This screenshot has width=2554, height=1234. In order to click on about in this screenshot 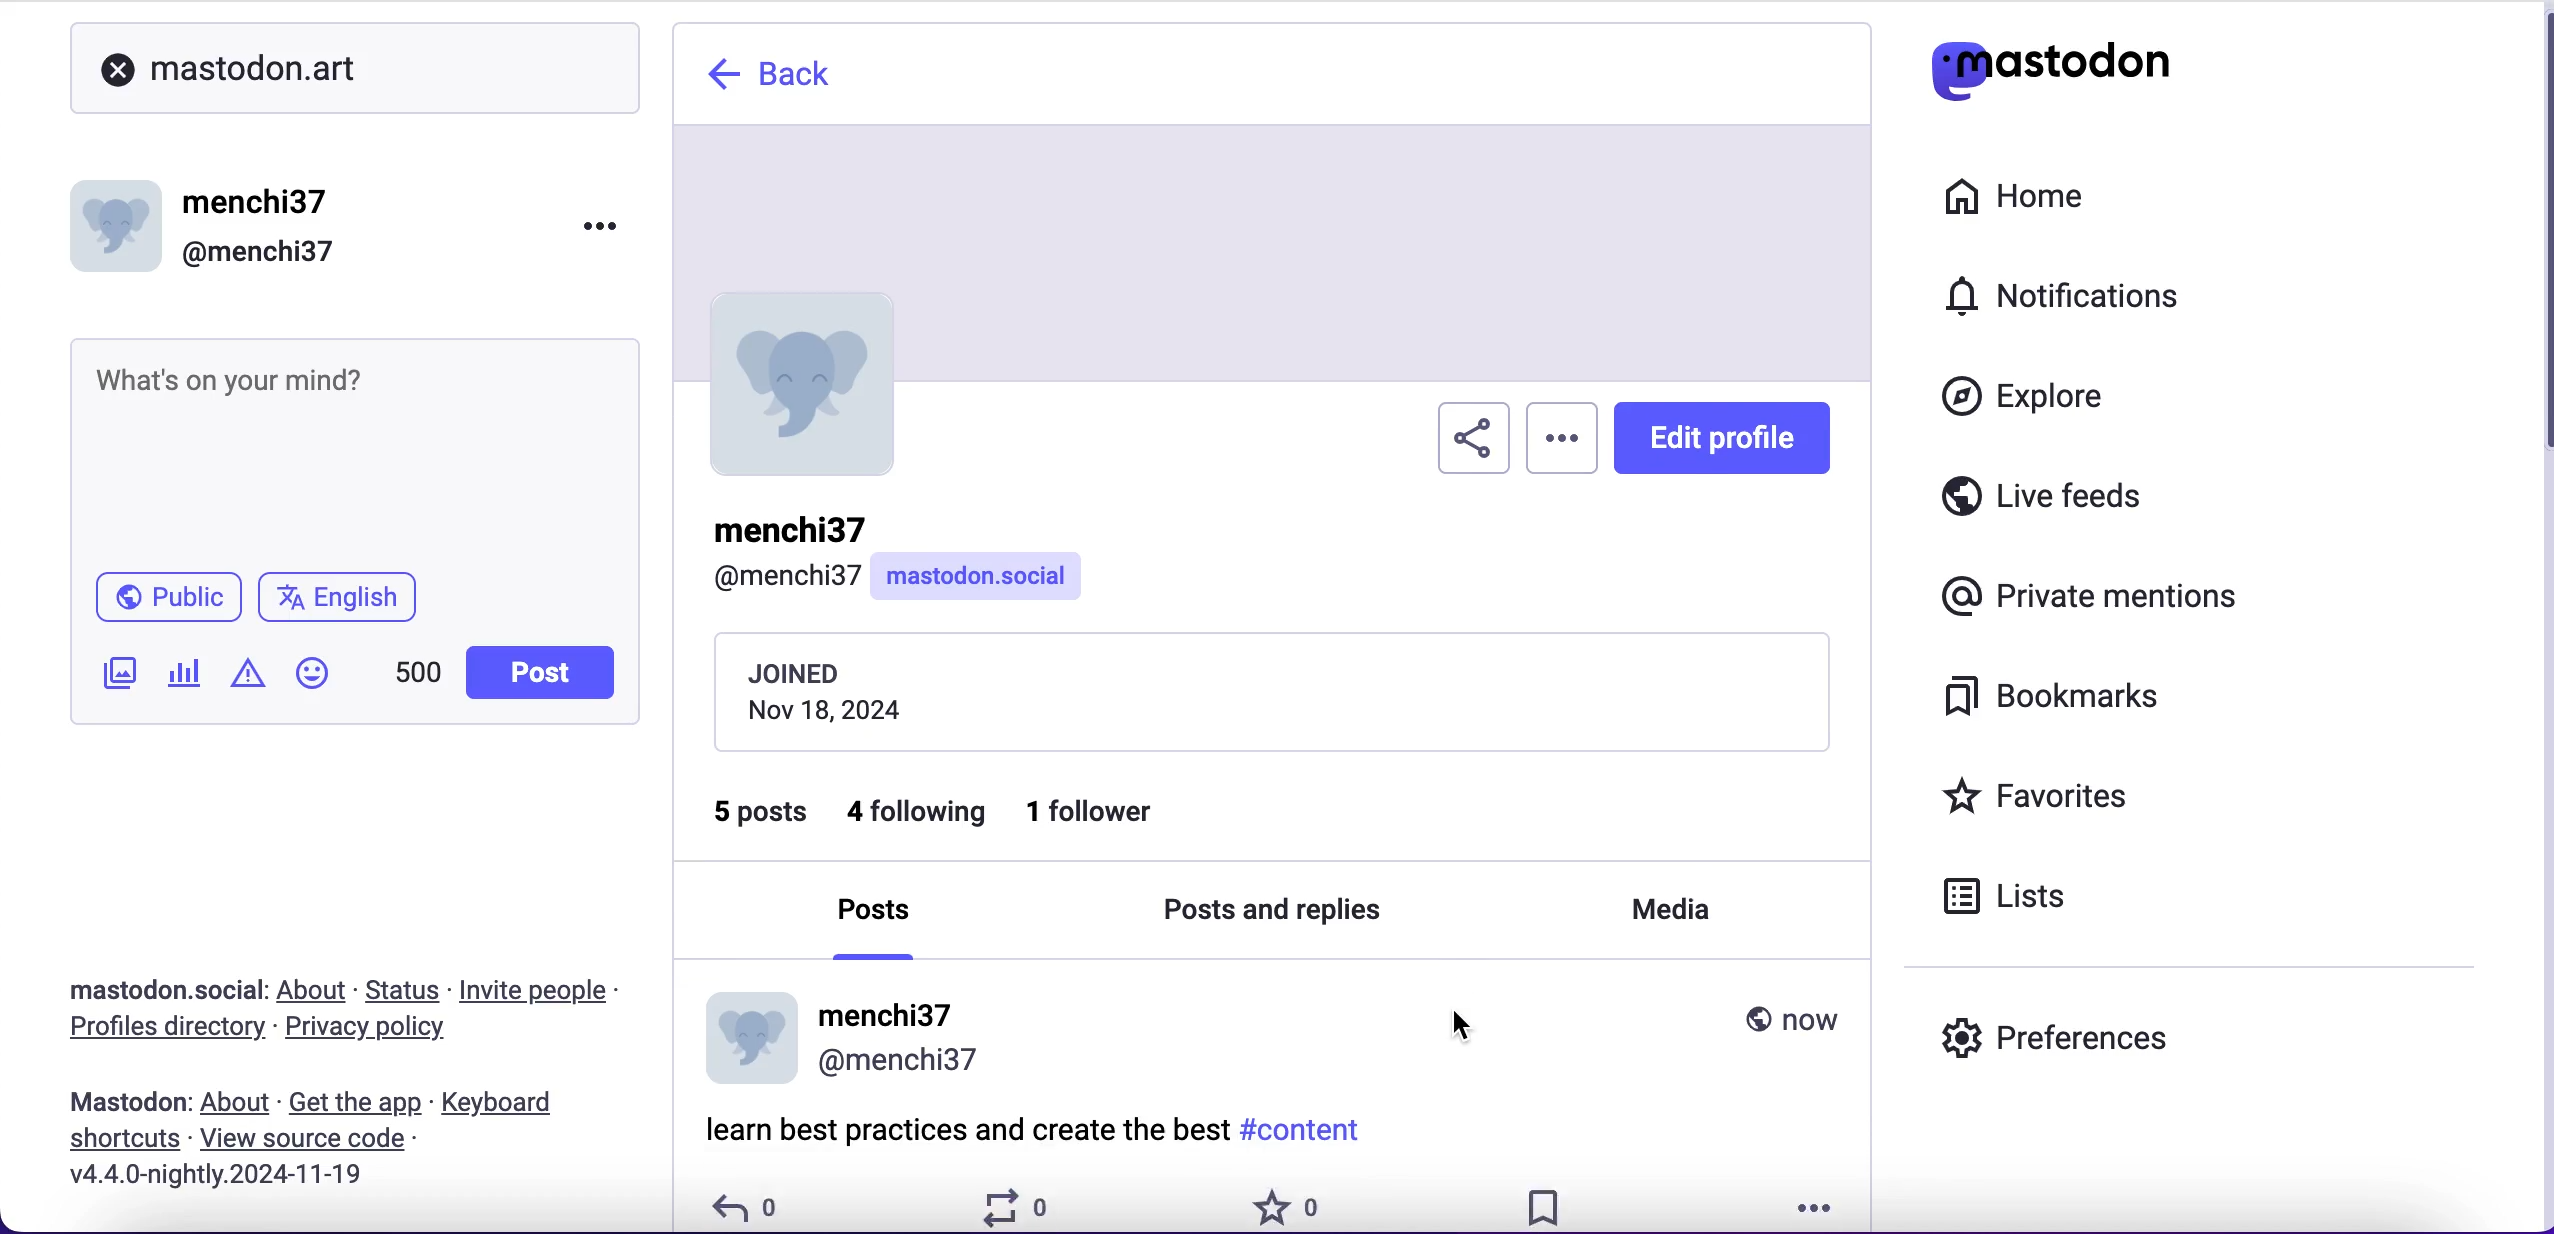, I will do `click(238, 1104)`.